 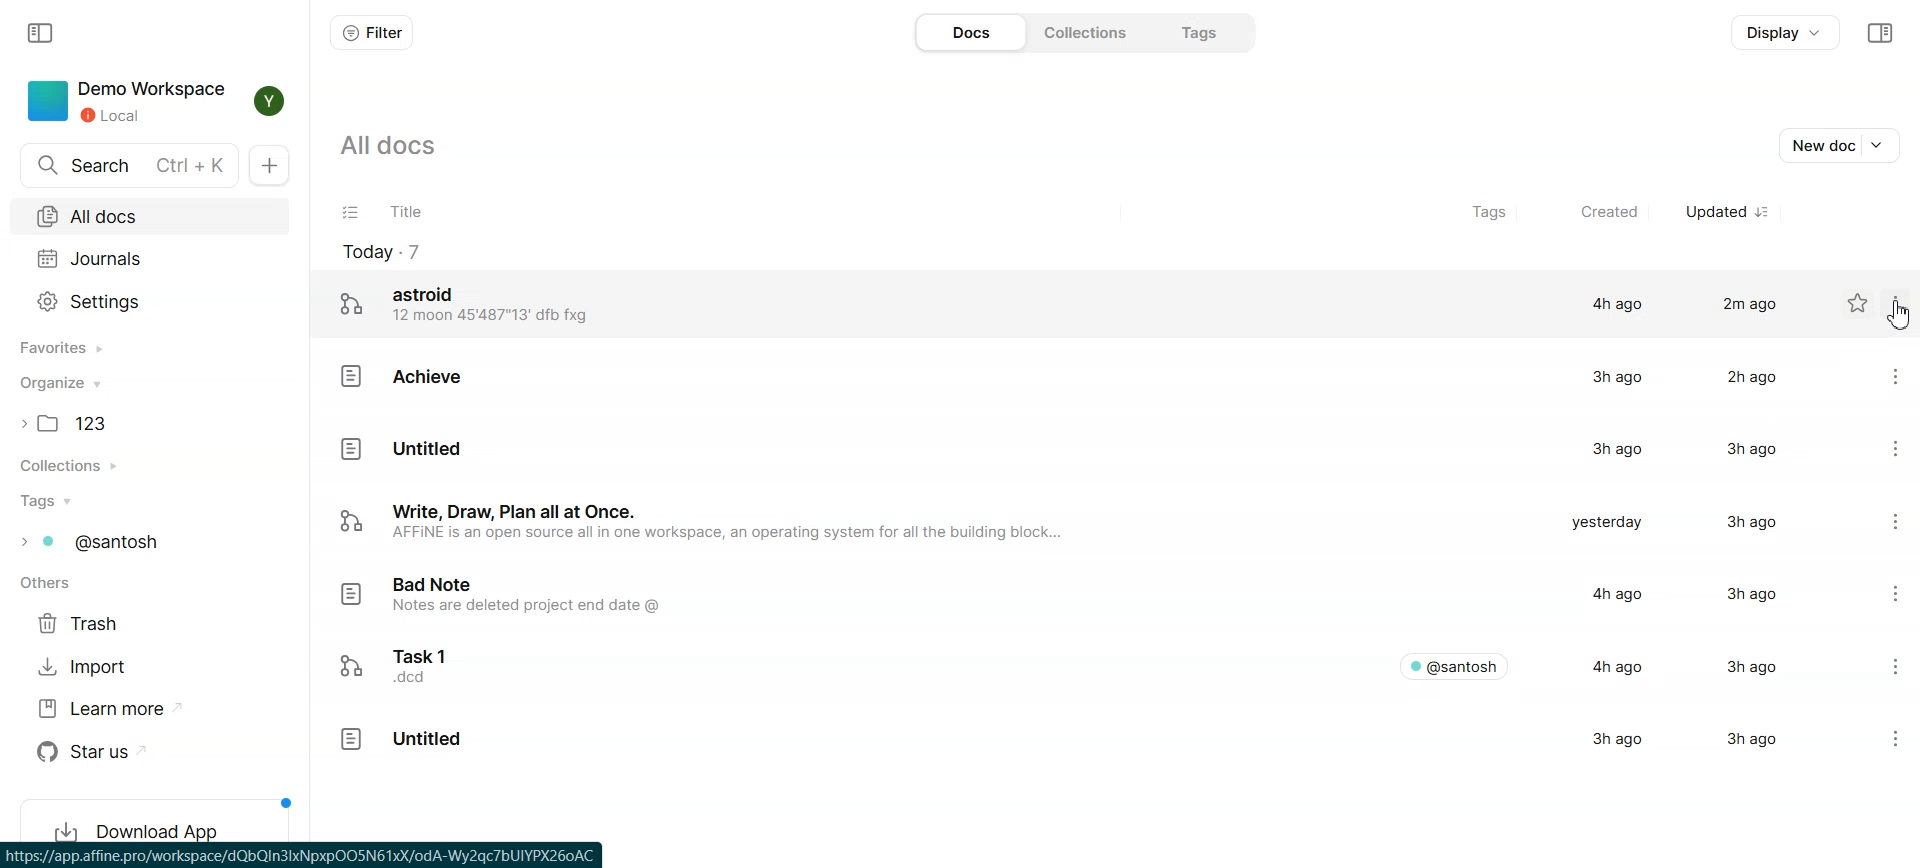 What do you see at coordinates (151, 422) in the screenshot?
I see `Folder` at bounding box center [151, 422].